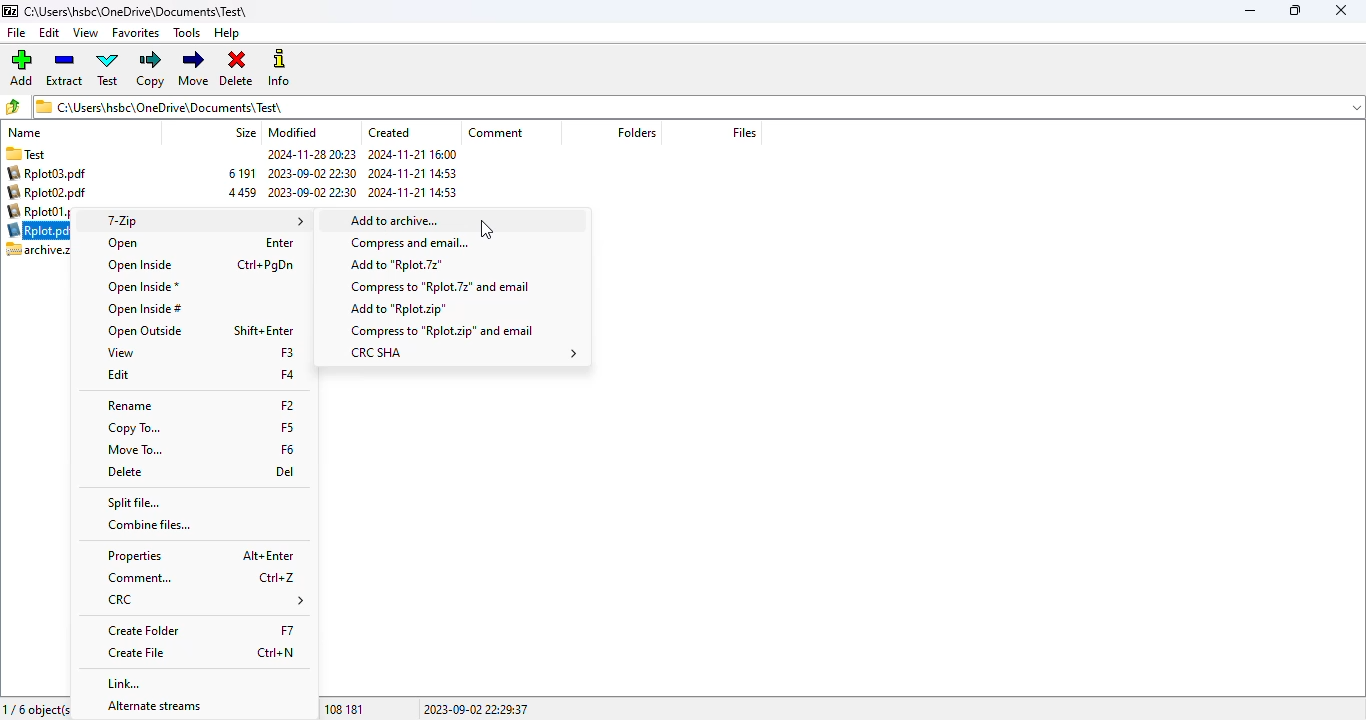 This screenshot has height=720, width=1366. Describe the element at coordinates (279, 68) in the screenshot. I see `info` at that location.